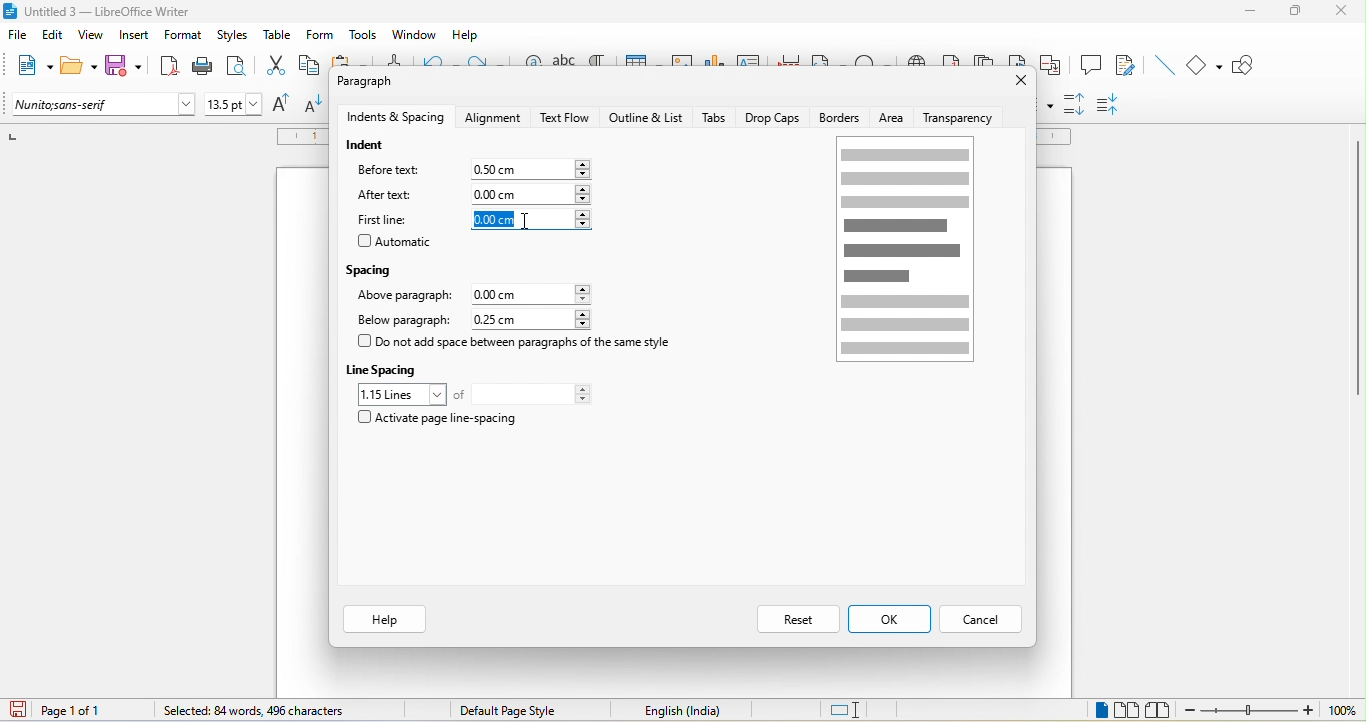  I want to click on drop caps, so click(771, 117).